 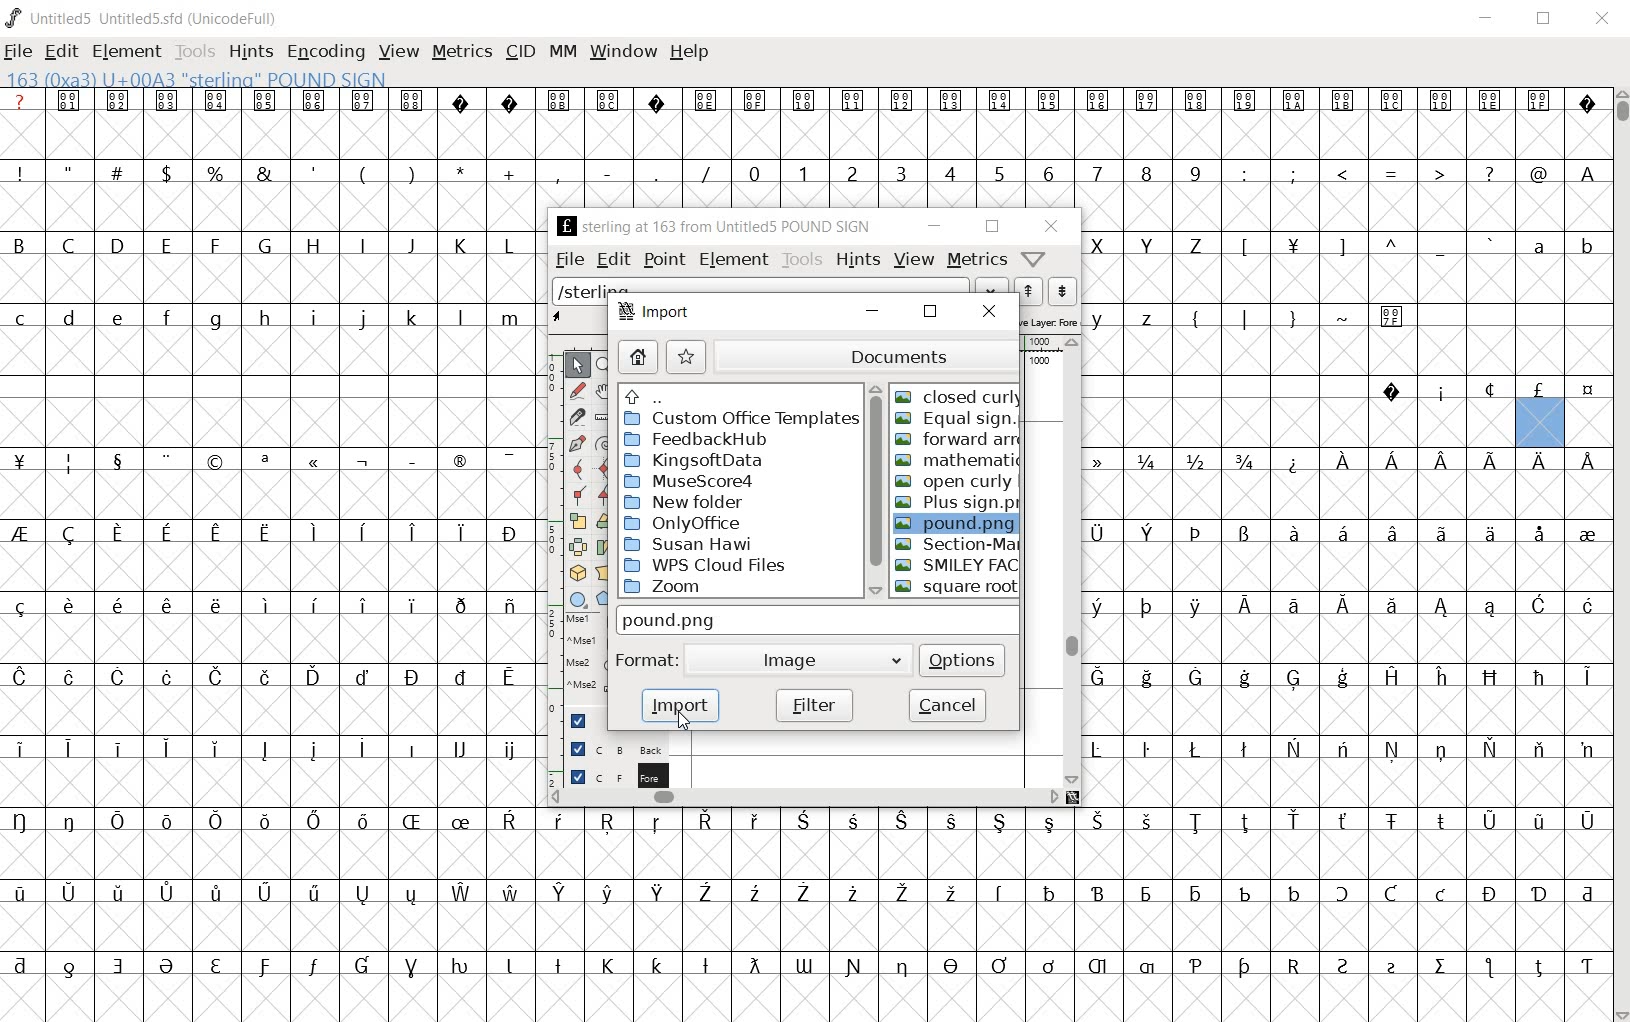 What do you see at coordinates (900, 172) in the screenshot?
I see `3` at bounding box center [900, 172].